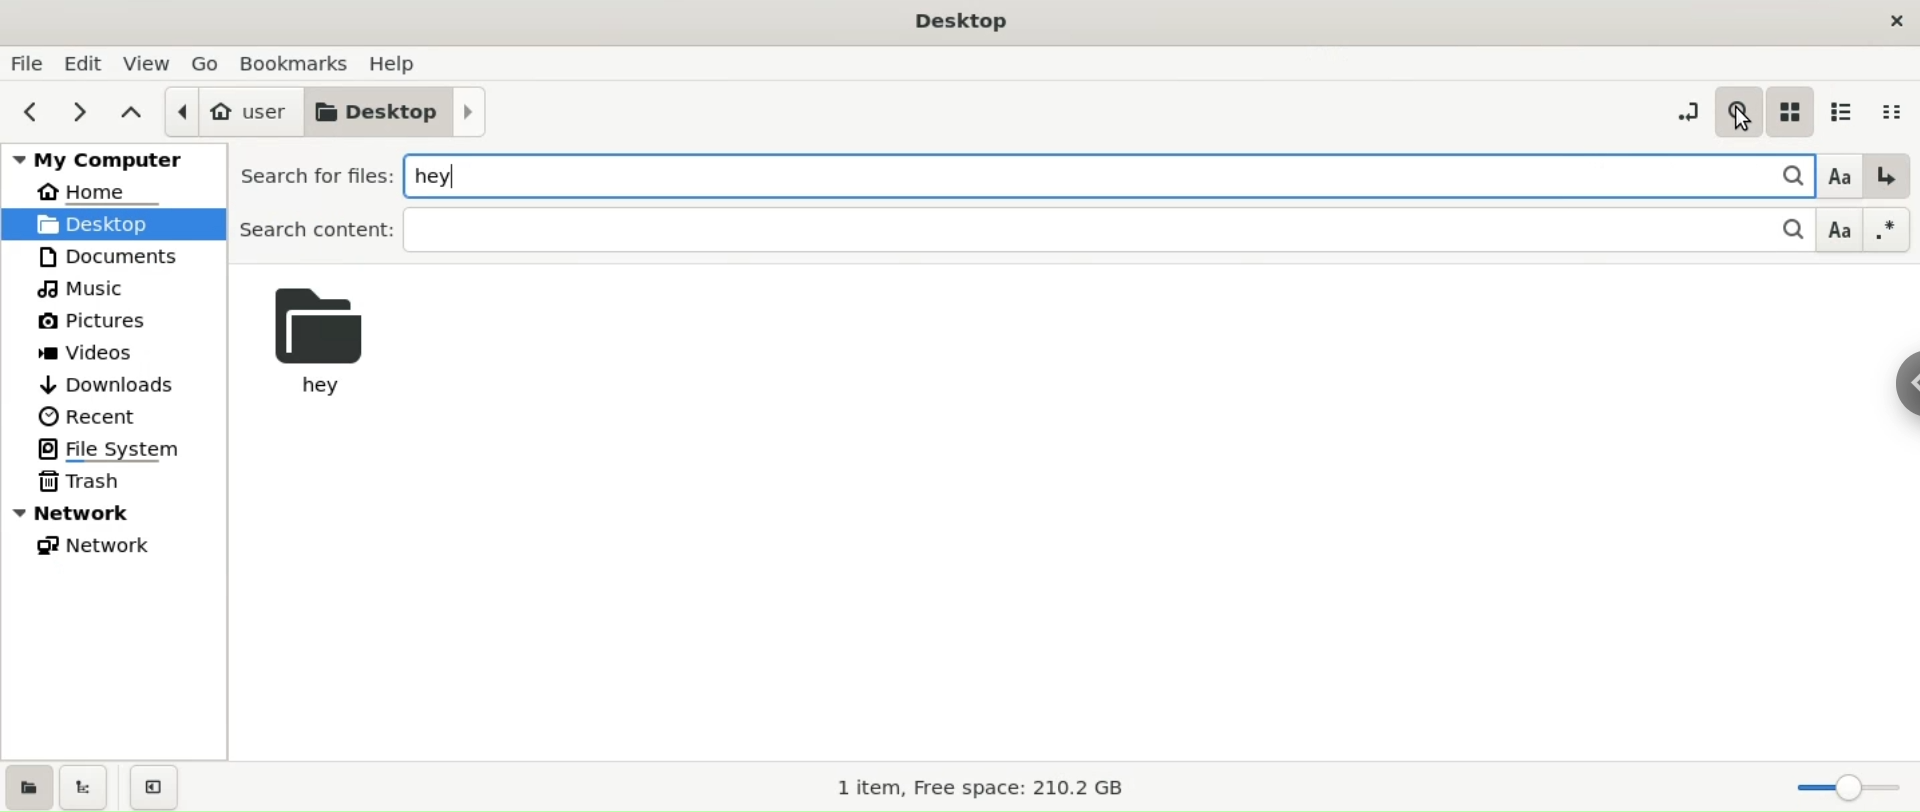  Describe the element at coordinates (205, 64) in the screenshot. I see `go` at that location.